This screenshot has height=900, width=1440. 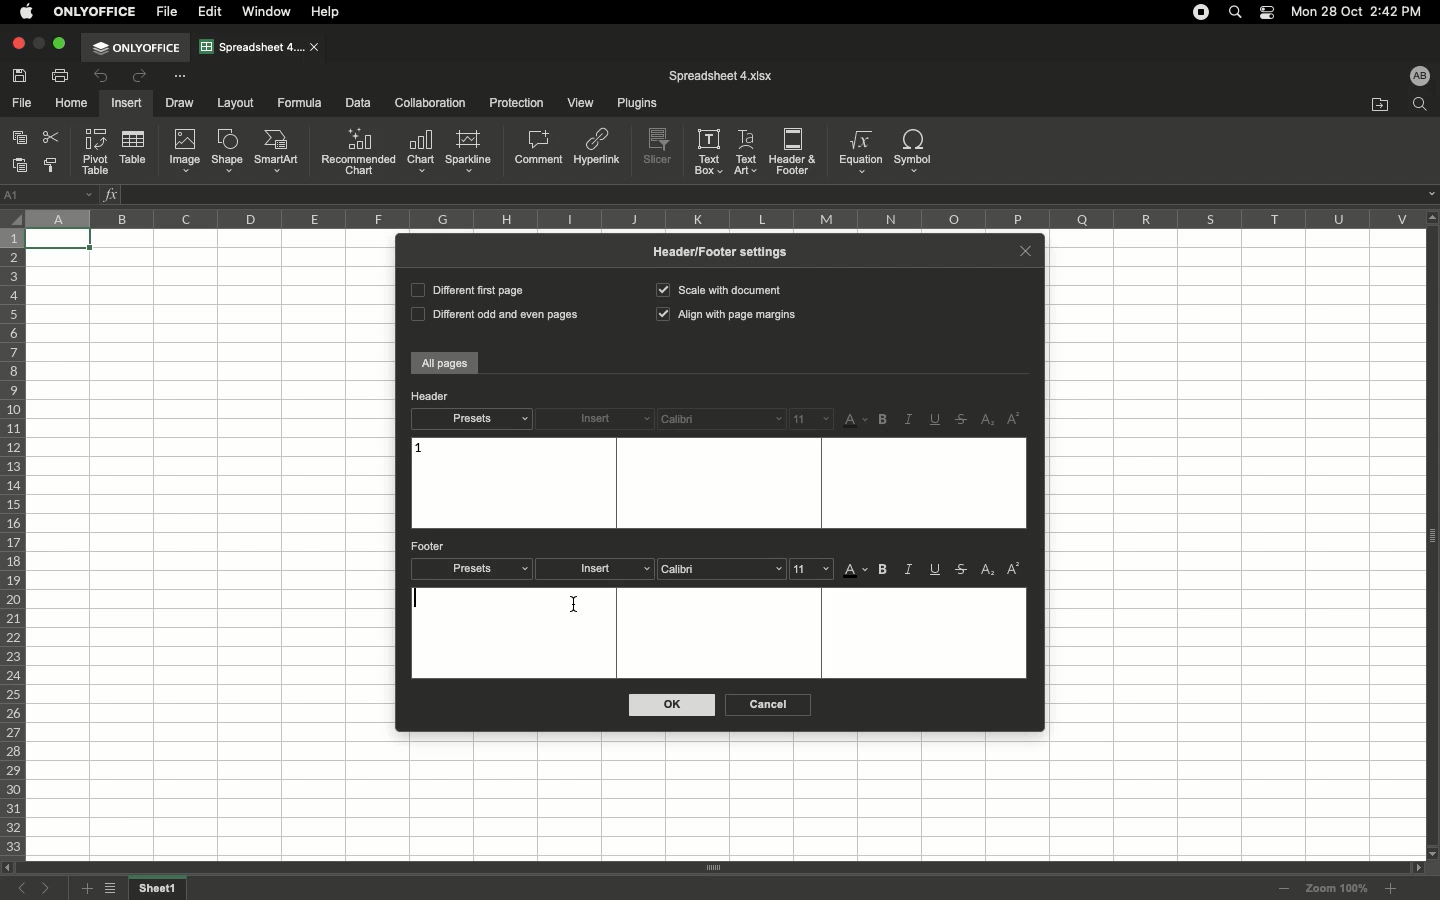 What do you see at coordinates (26, 890) in the screenshot?
I see `Previous sheet` at bounding box center [26, 890].